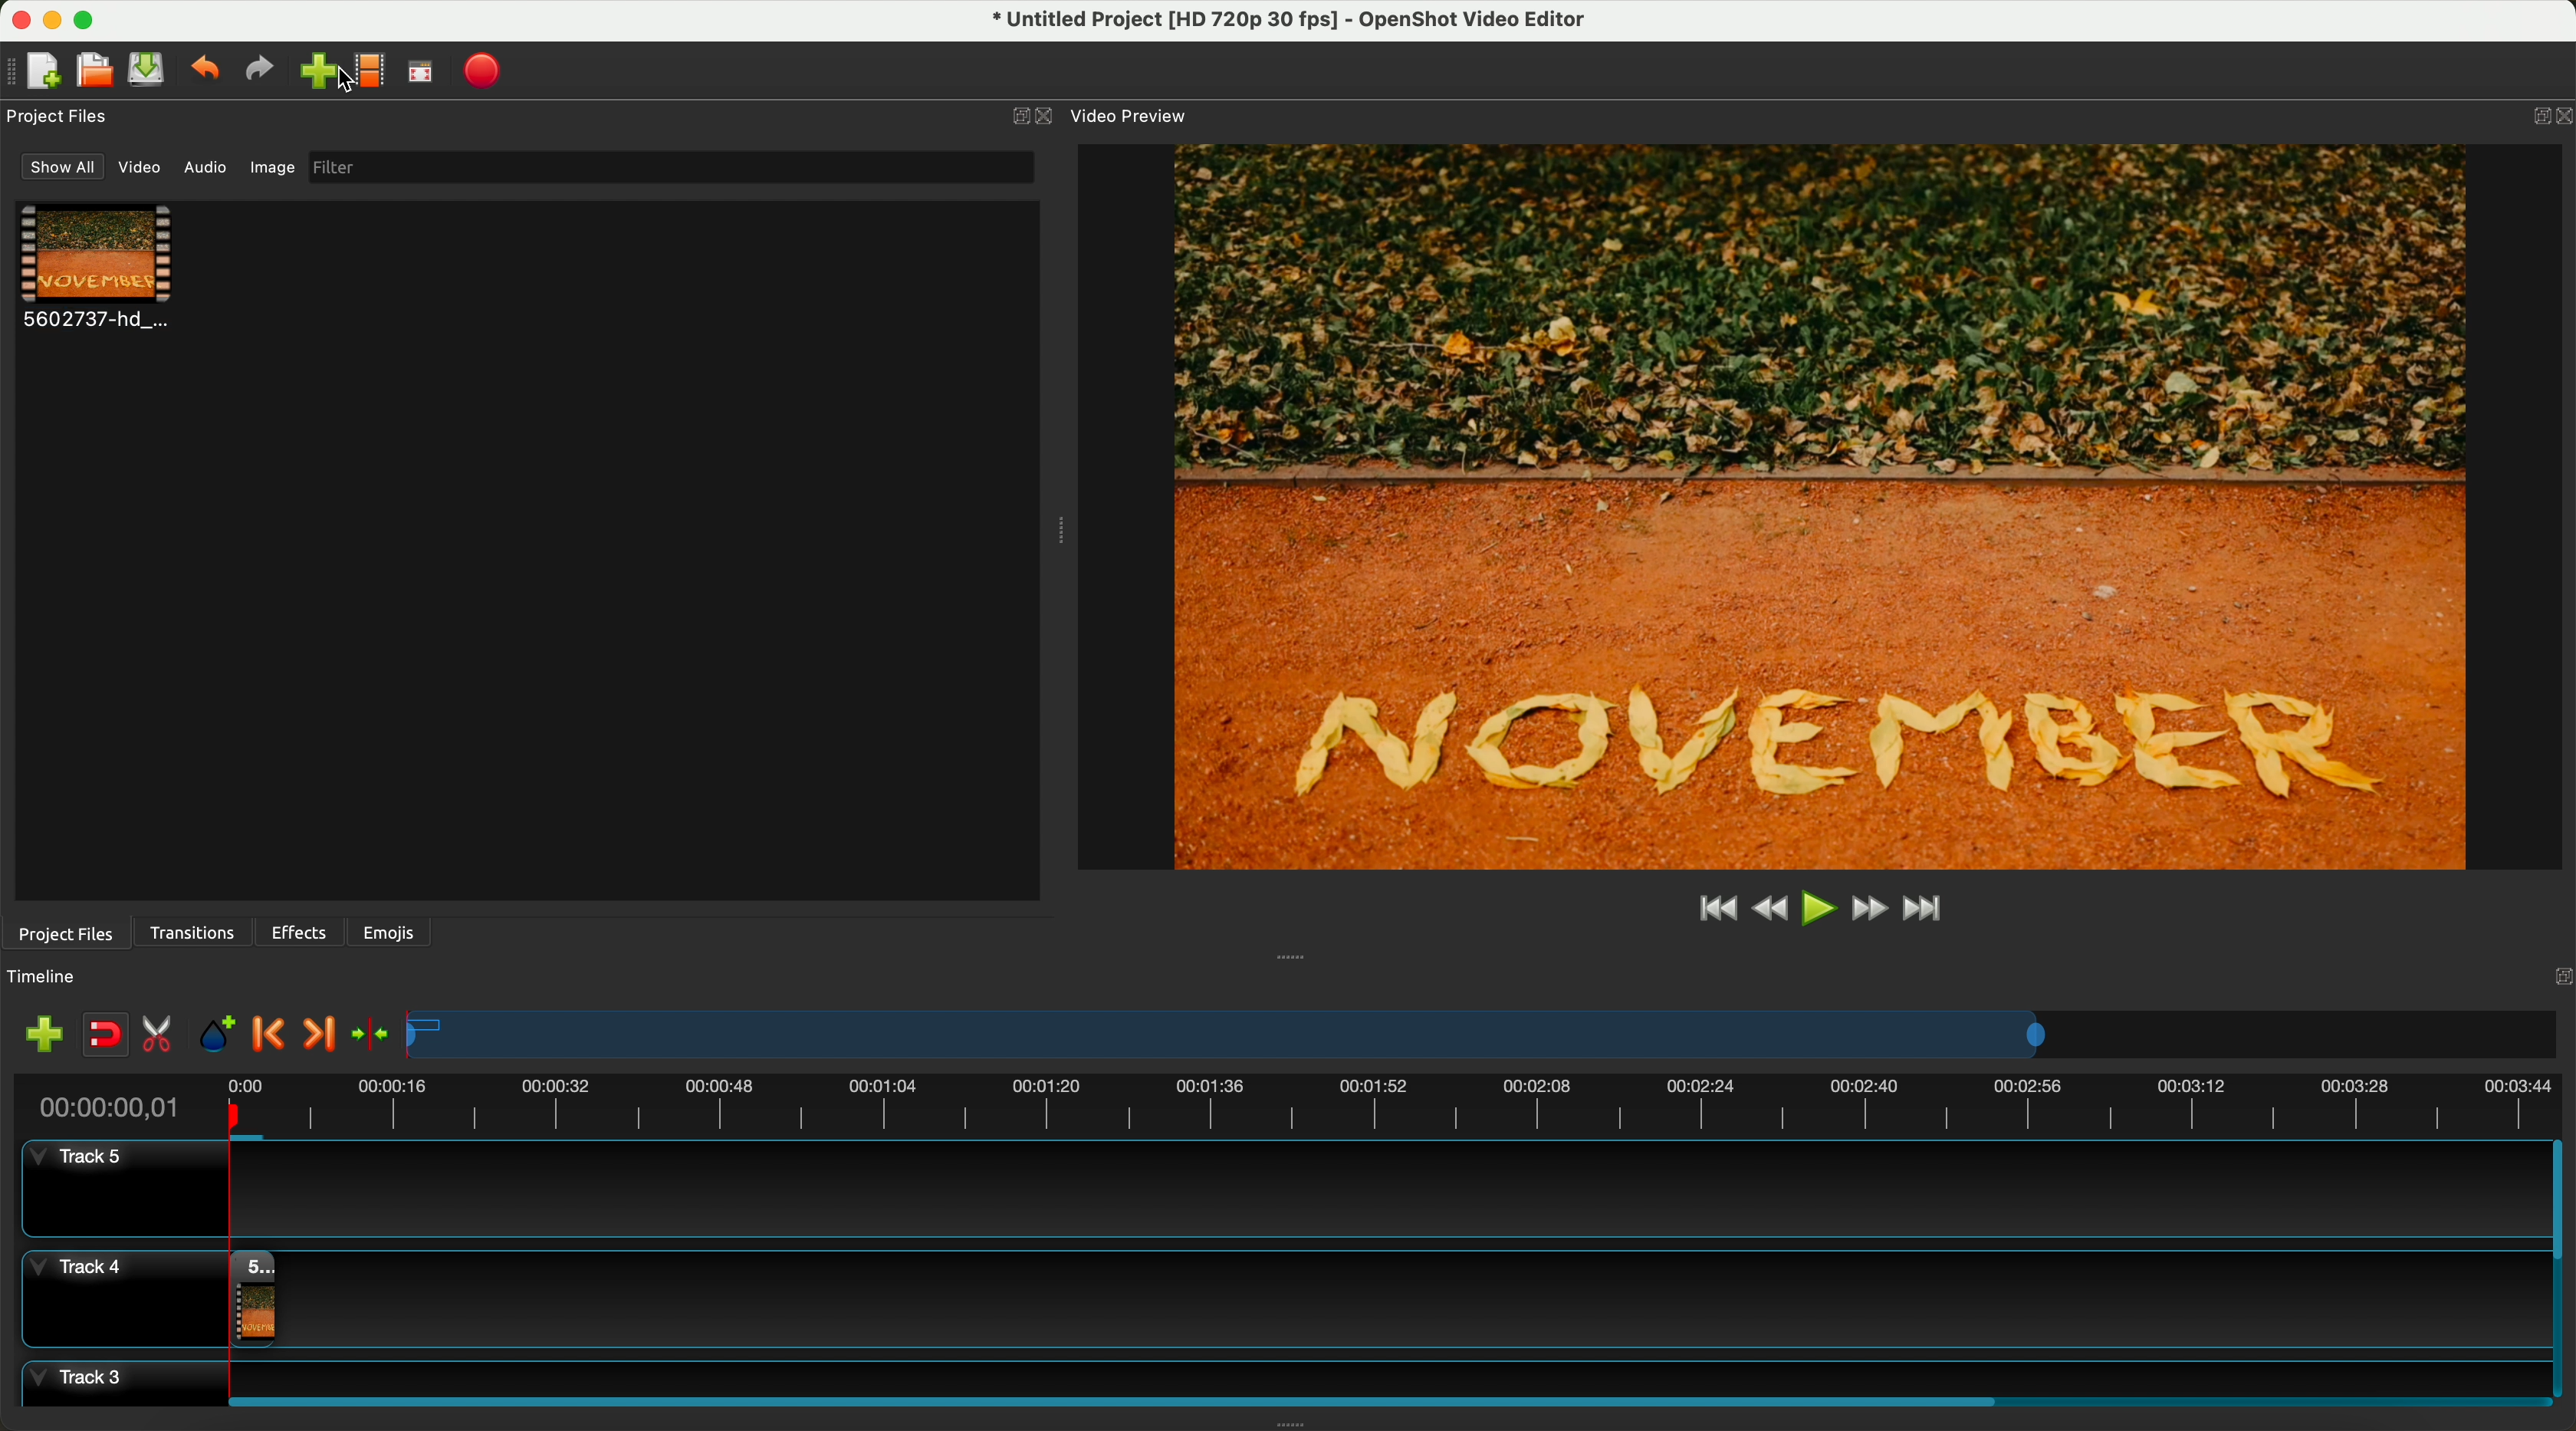 The height and width of the screenshot is (1431, 2576). I want to click on file name, so click(1277, 23).